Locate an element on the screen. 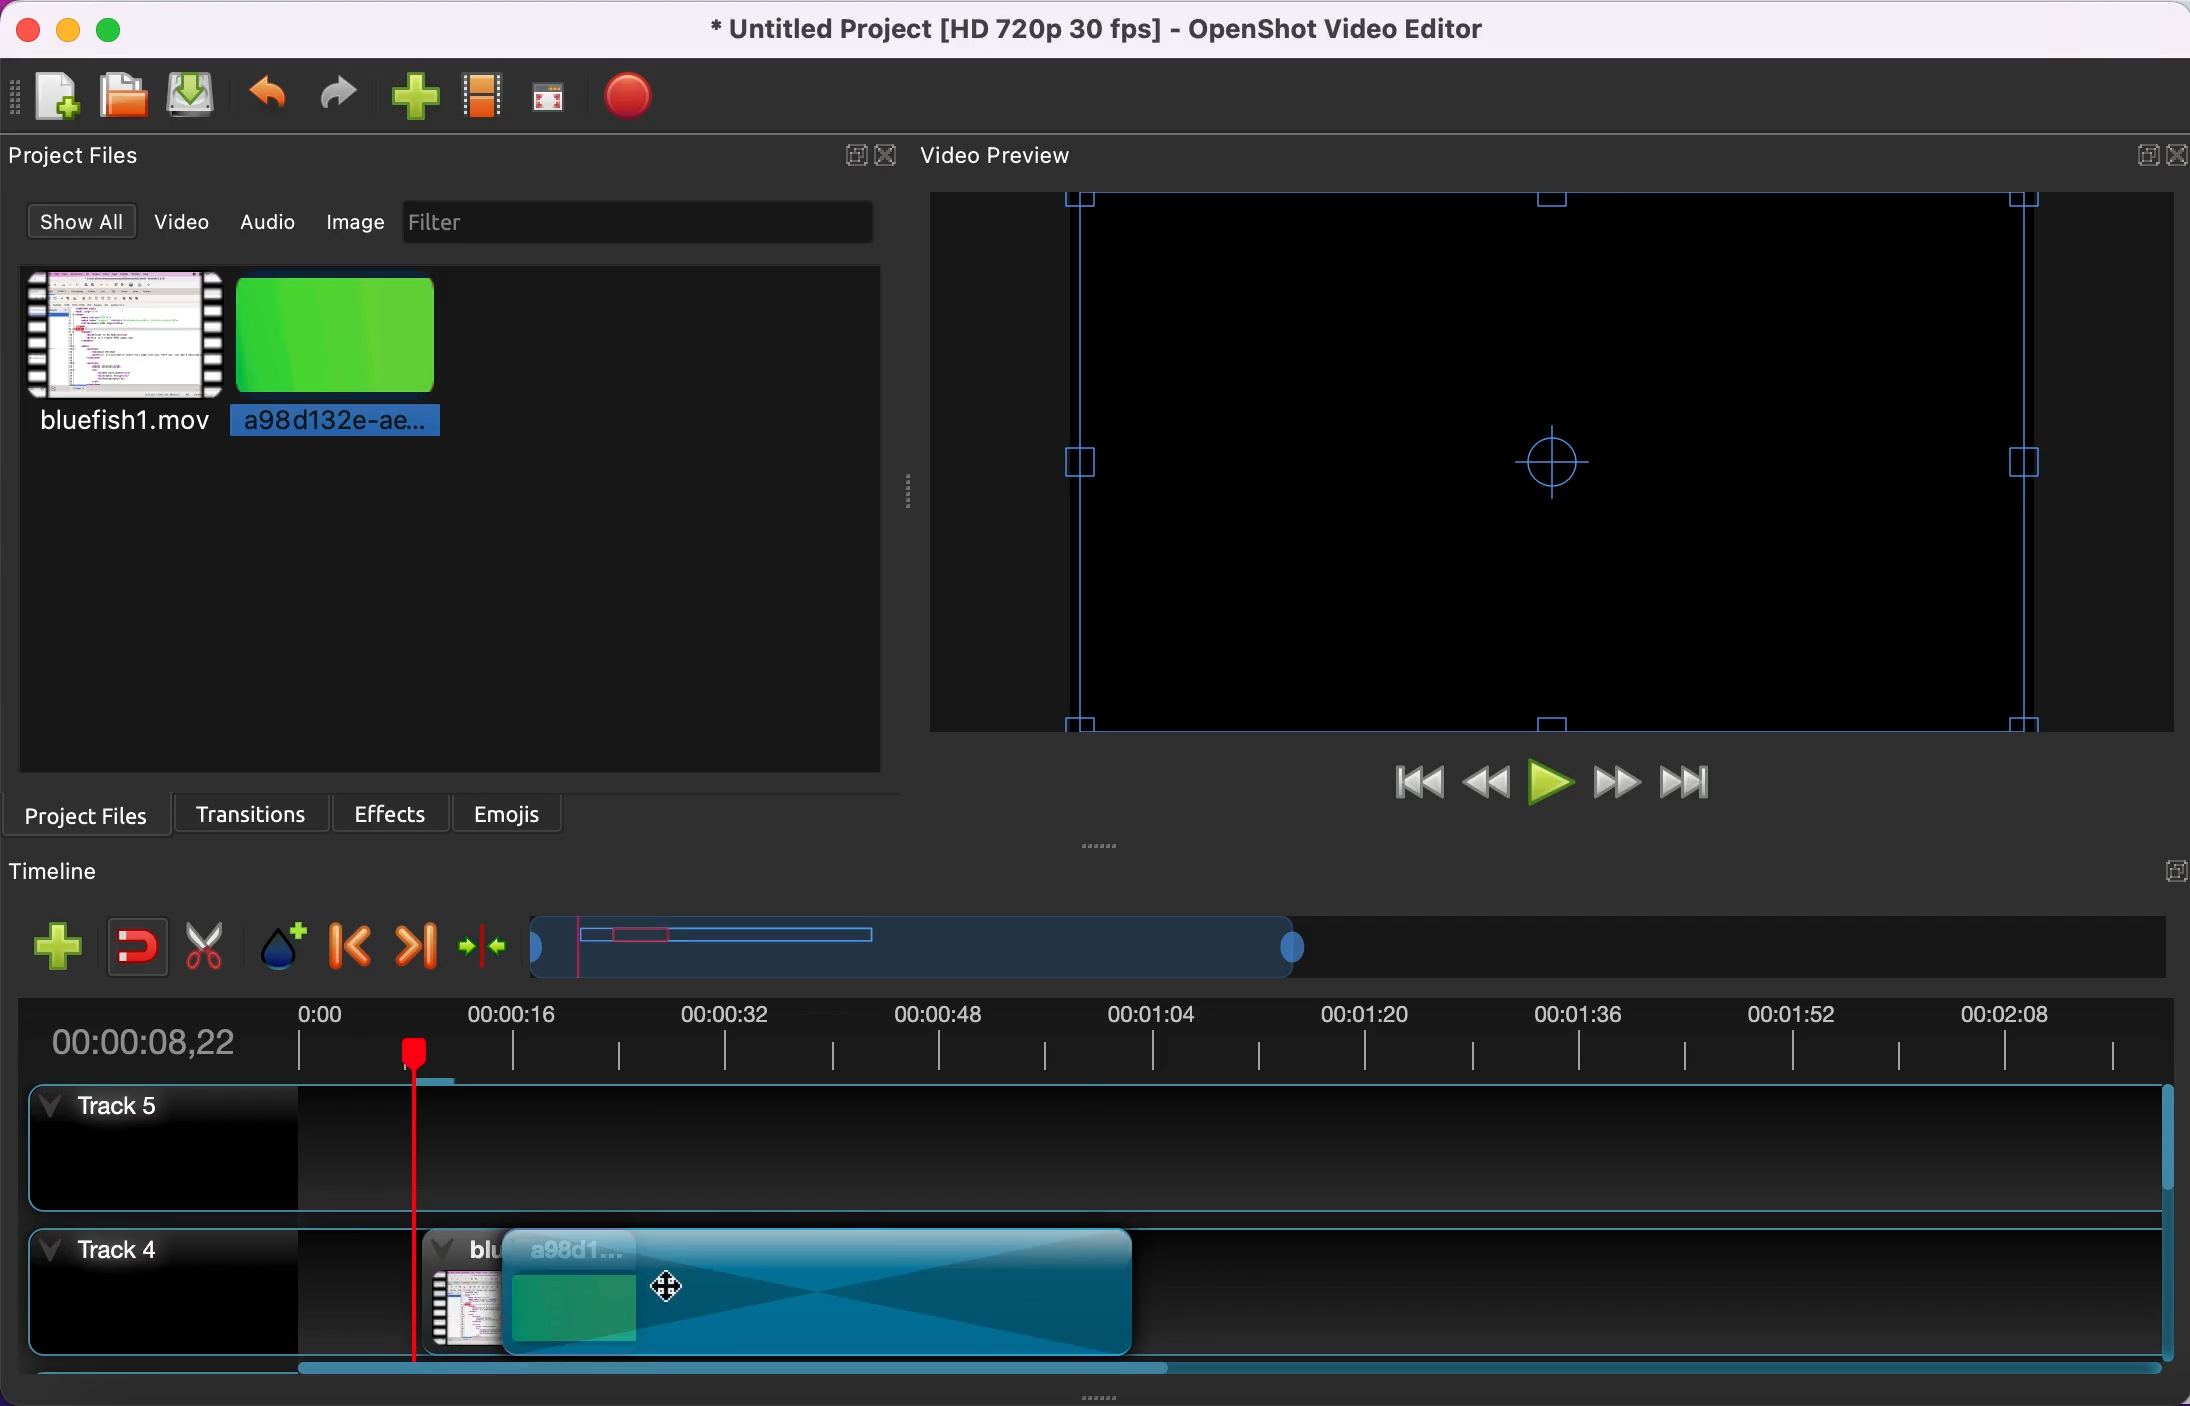  open file is located at coordinates (120, 93).